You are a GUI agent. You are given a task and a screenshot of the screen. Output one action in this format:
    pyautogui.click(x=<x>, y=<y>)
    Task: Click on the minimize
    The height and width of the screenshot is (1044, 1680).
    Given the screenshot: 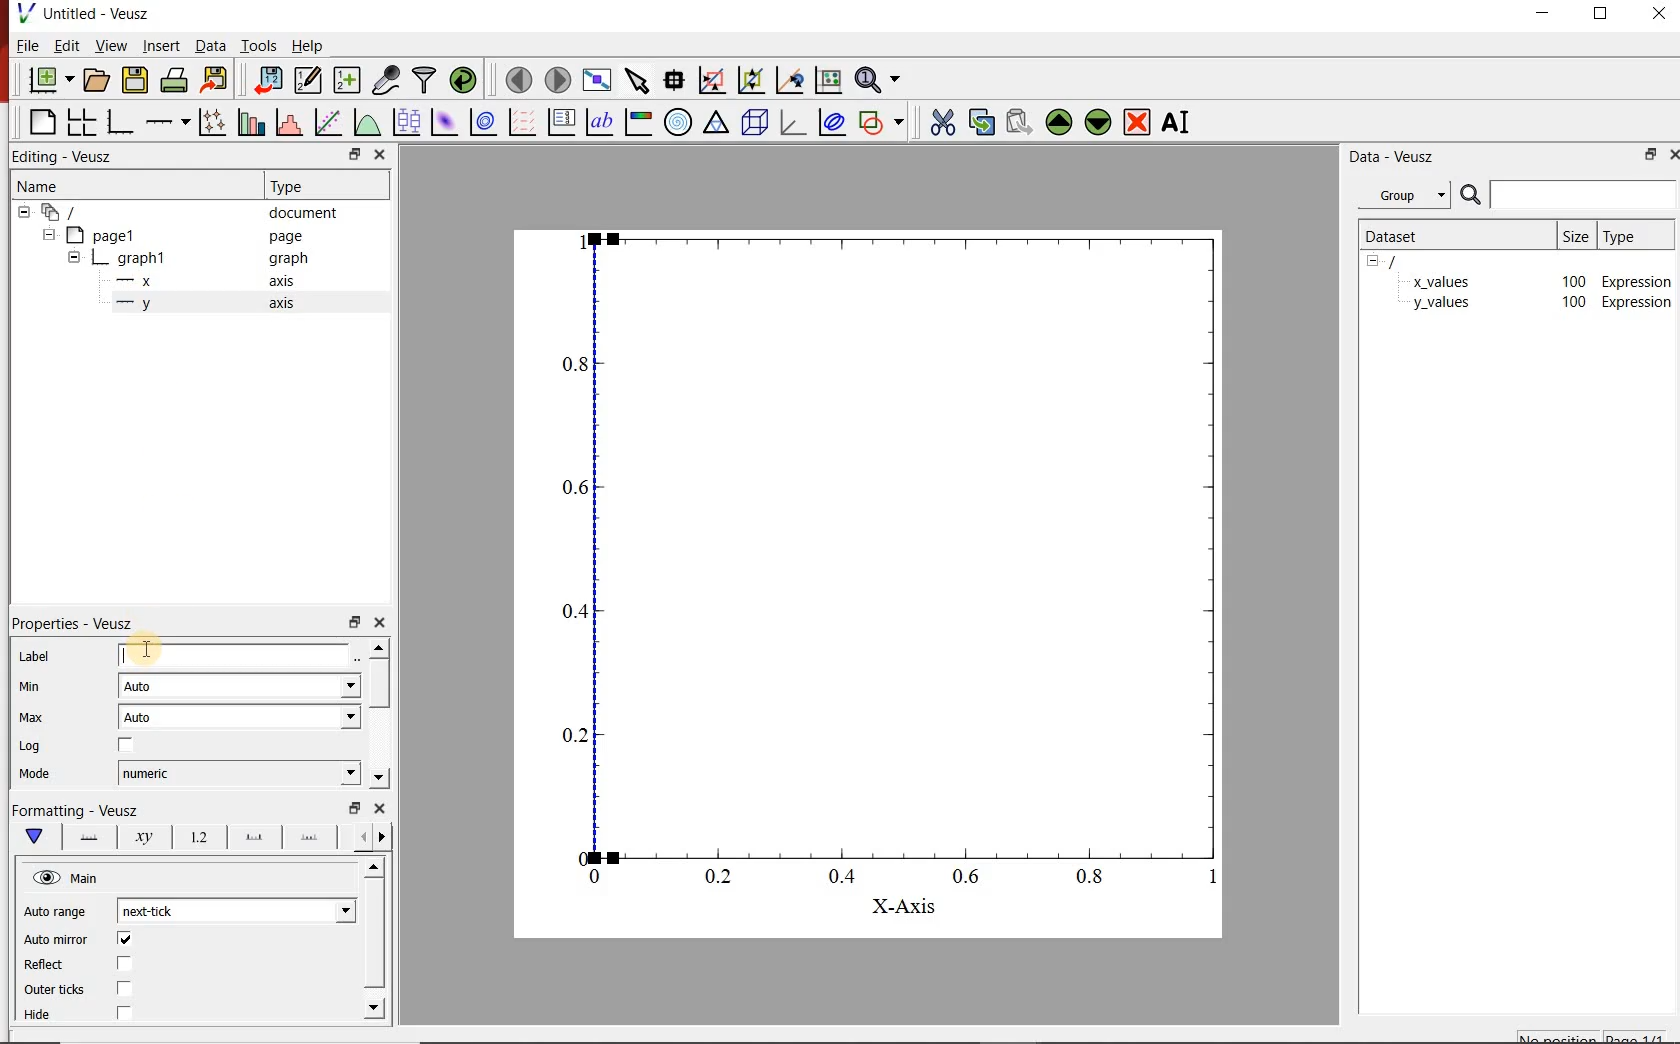 What is the action you would take?
    pyautogui.click(x=1542, y=16)
    